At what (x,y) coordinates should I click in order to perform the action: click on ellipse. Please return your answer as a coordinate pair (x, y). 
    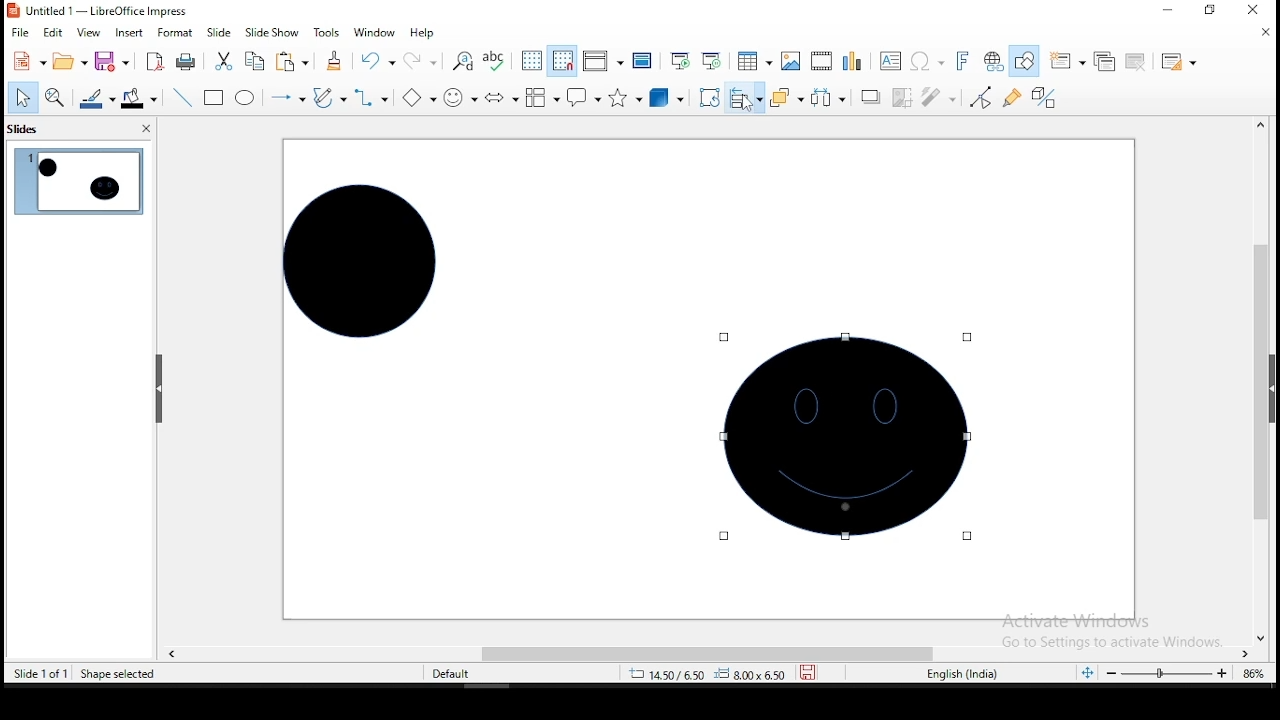
    Looking at the image, I should click on (244, 97).